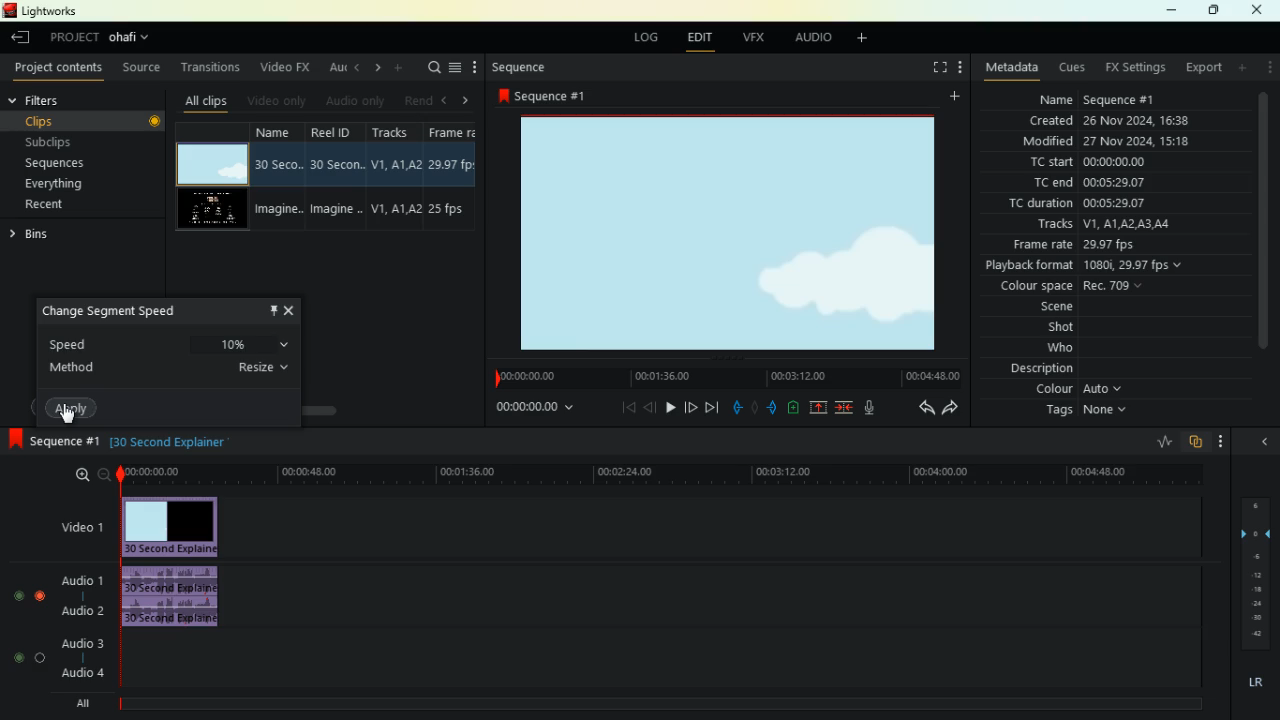  What do you see at coordinates (1263, 230) in the screenshot?
I see `scroll` at bounding box center [1263, 230].